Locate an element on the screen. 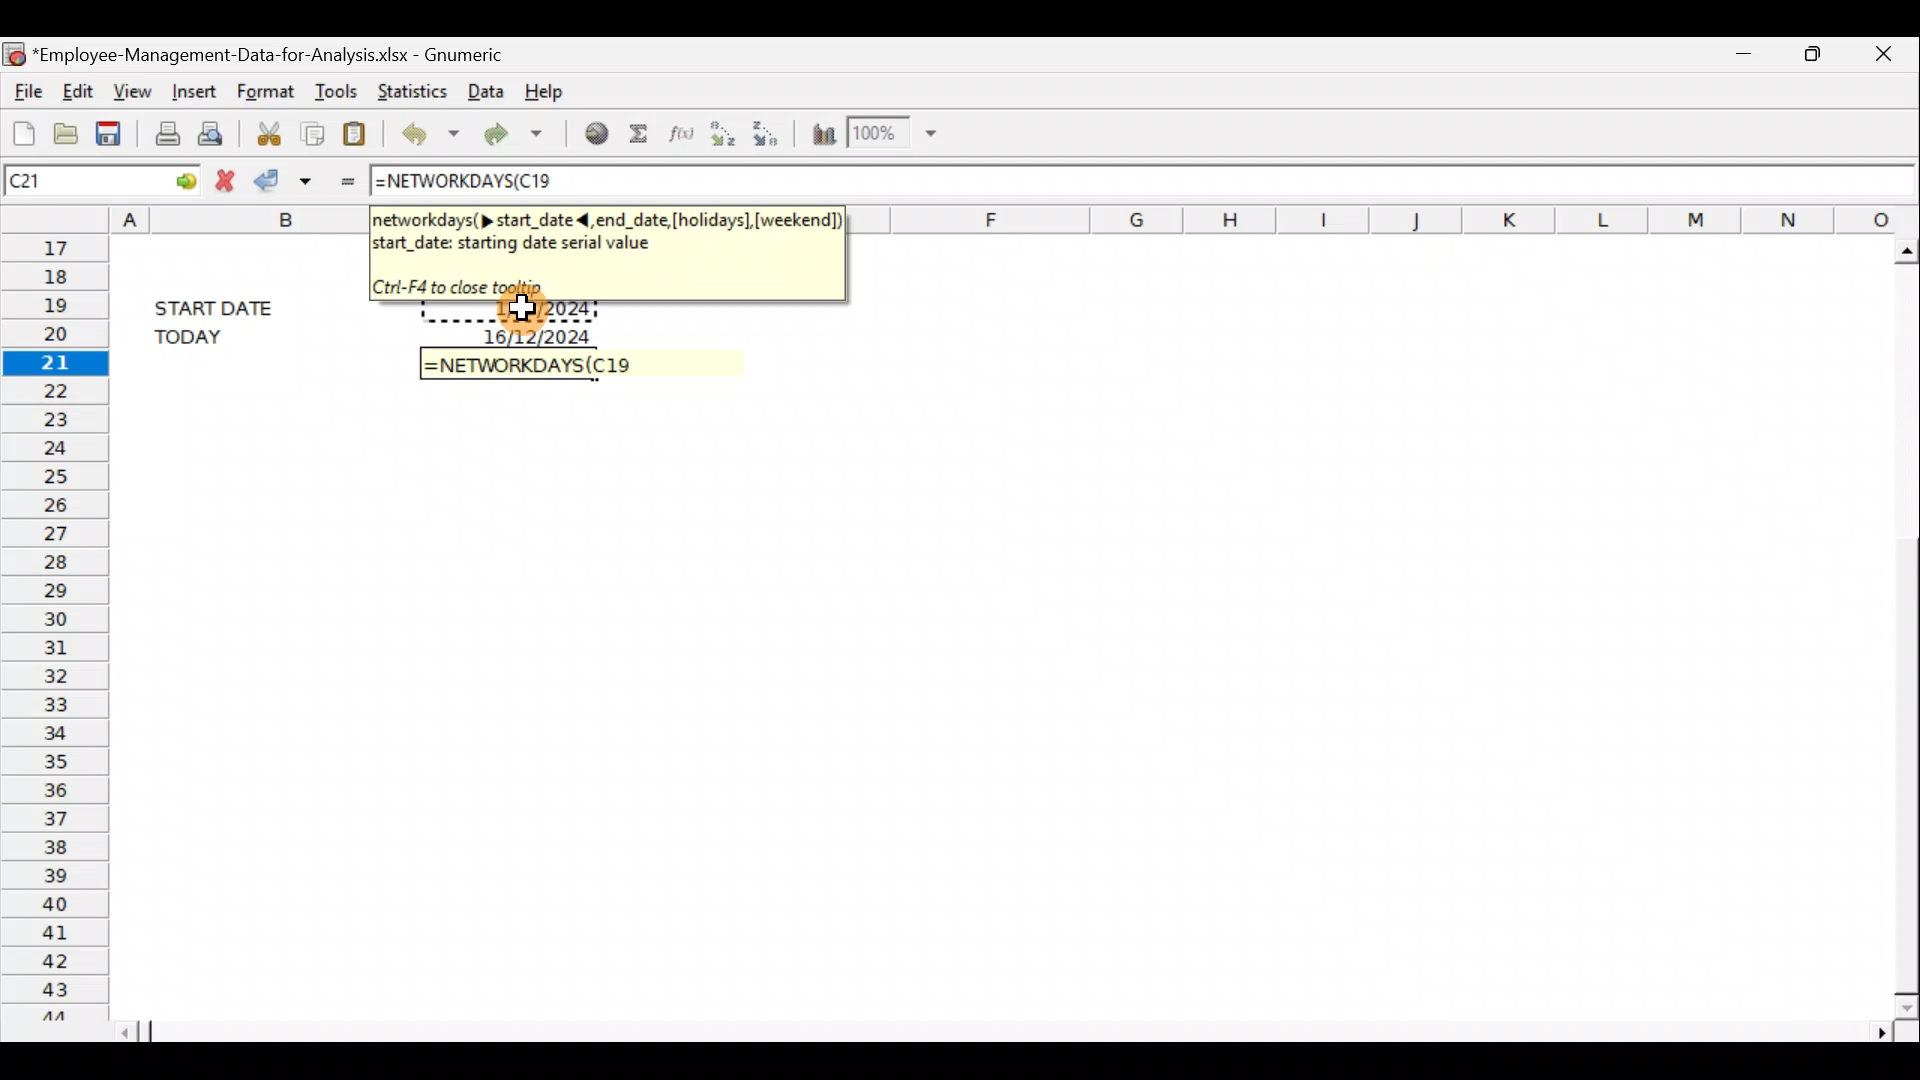 Image resolution: width=1920 pixels, height=1080 pixels. Minimize is located at coordinates (1745, 58).